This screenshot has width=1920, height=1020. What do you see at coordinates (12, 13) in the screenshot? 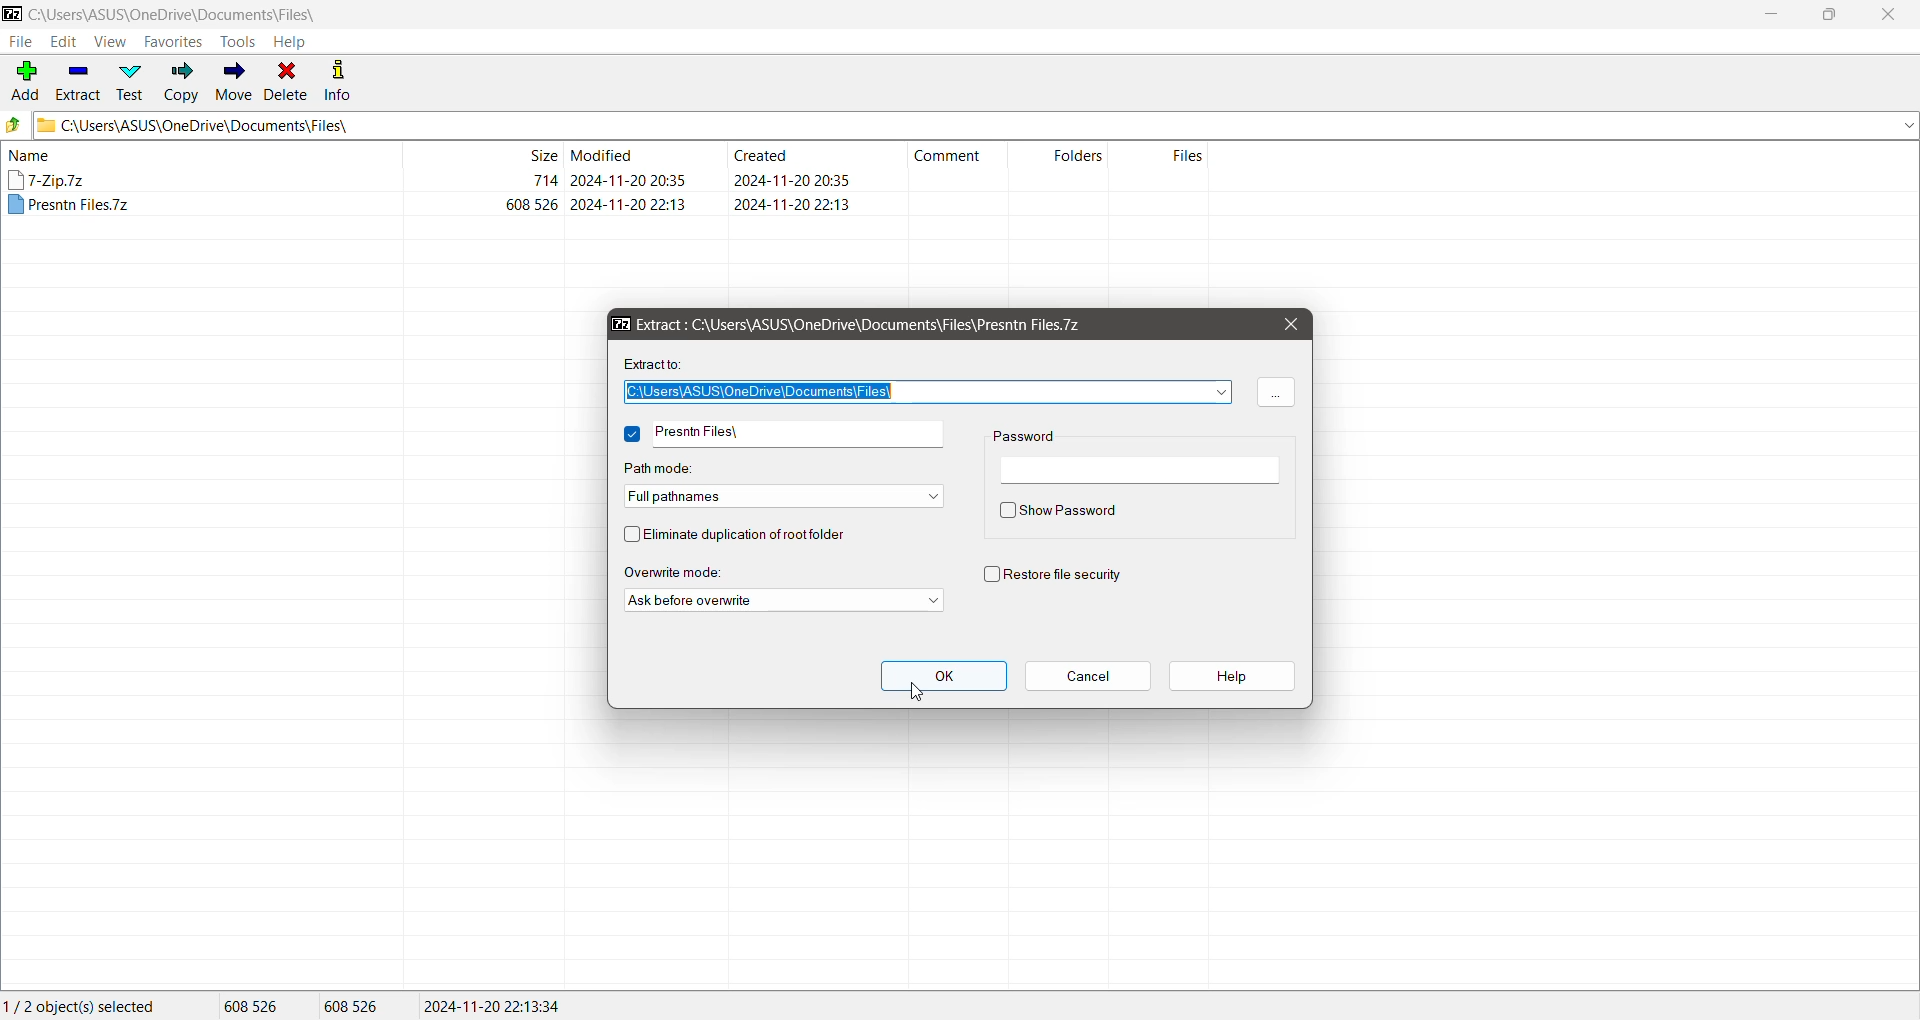
I see `Application Logo` at bounding box center [12, 13].